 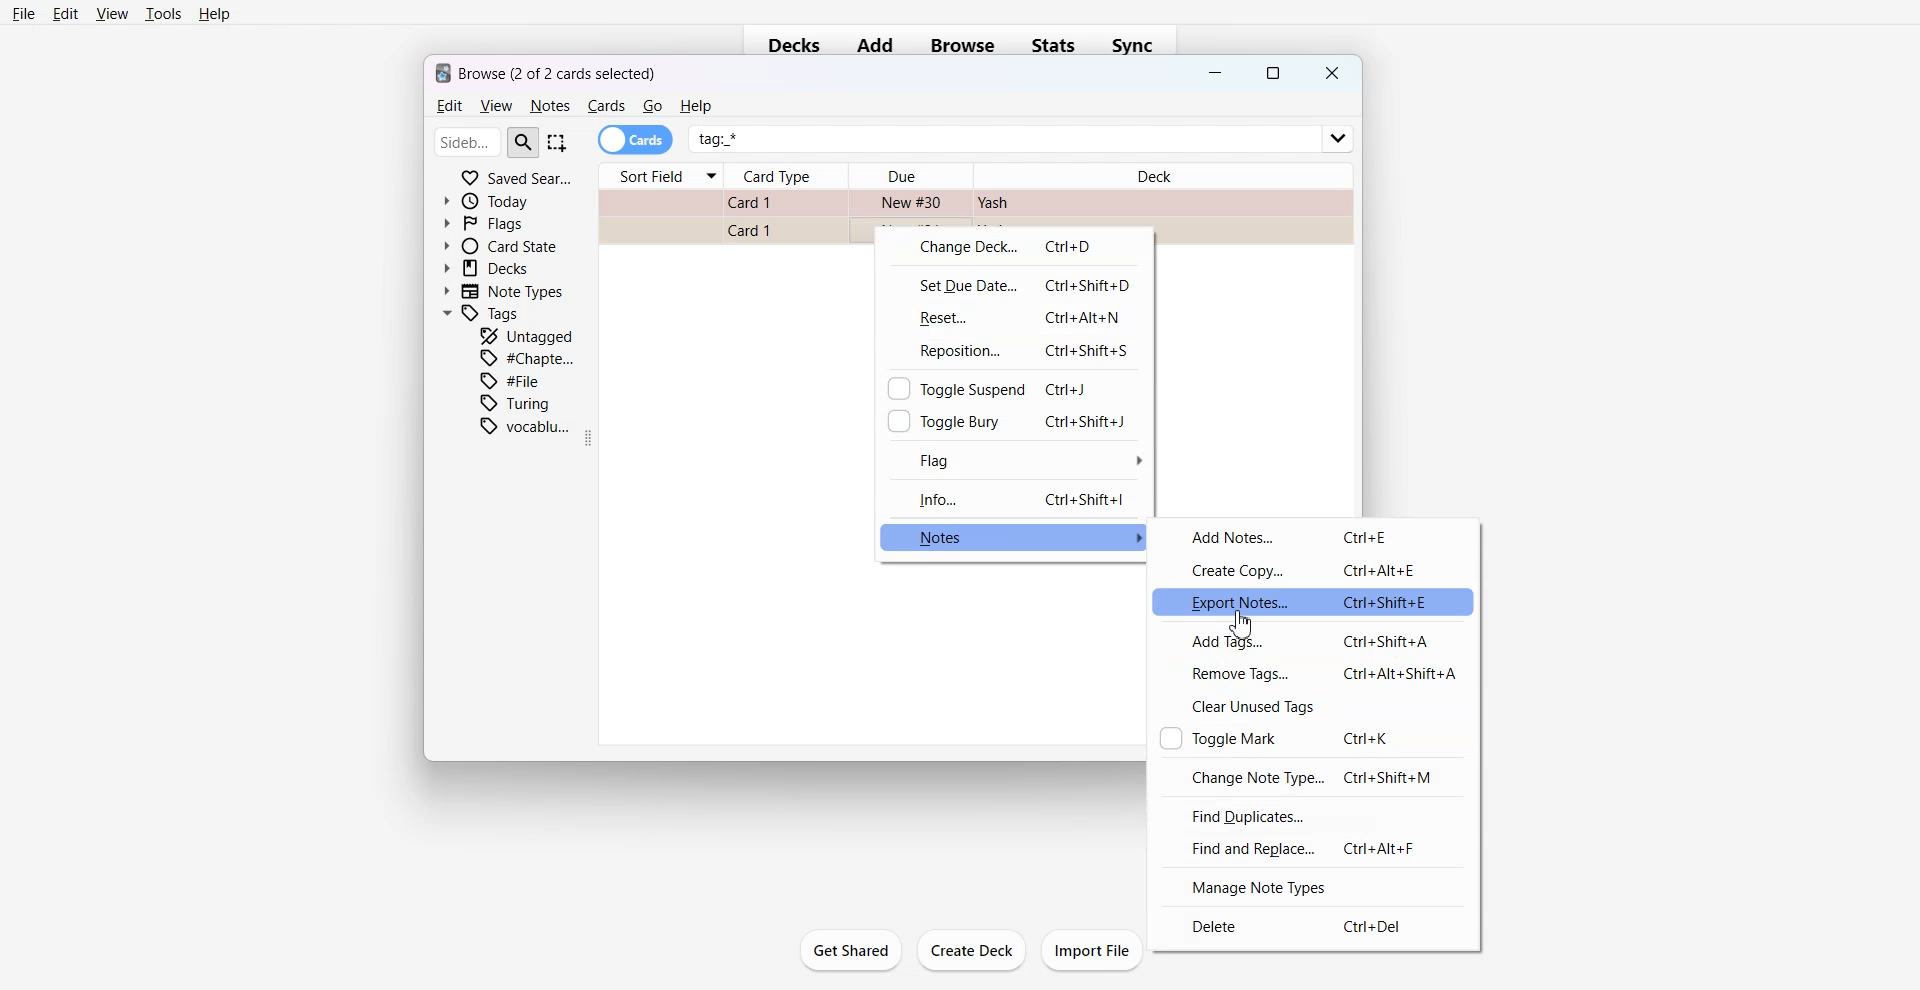 I want to click on Remove Tags, so click(x=1311, y=673).